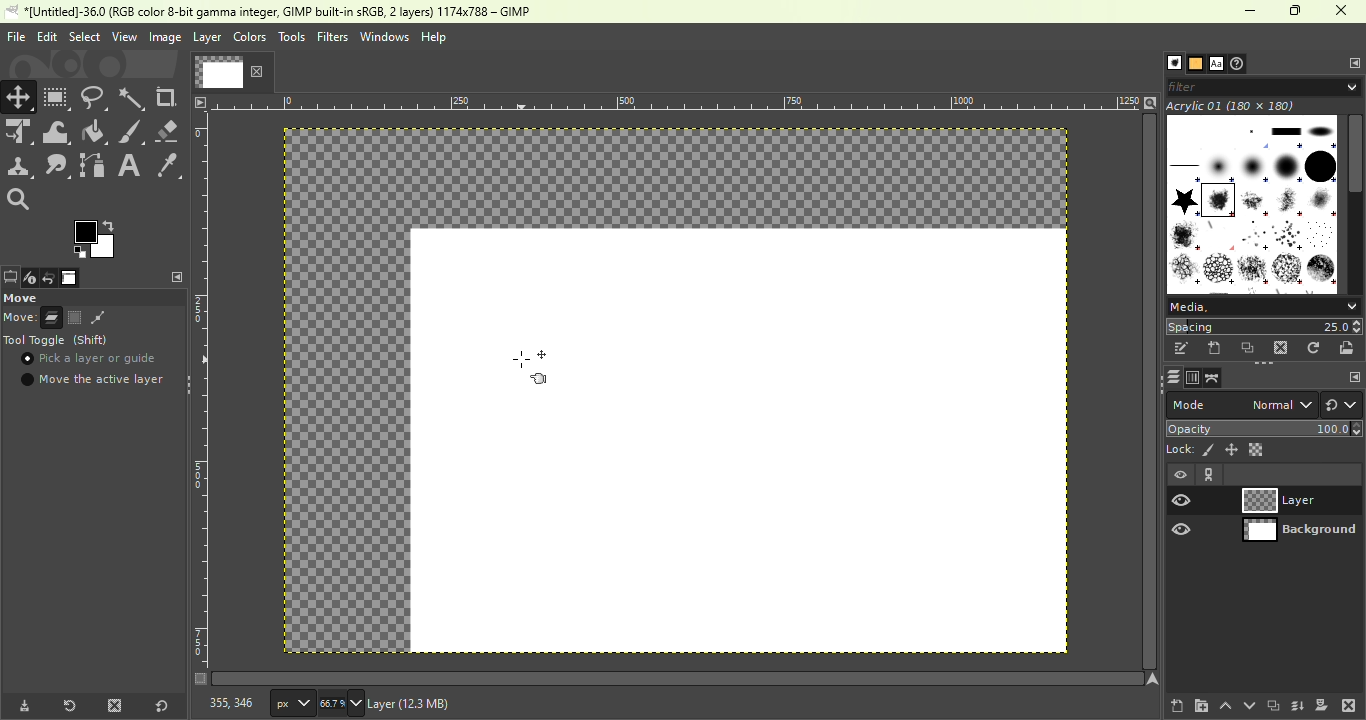  Describe the element at coordinates (1177, 703) in the screenshot. I see `Create a new layer` at that location.